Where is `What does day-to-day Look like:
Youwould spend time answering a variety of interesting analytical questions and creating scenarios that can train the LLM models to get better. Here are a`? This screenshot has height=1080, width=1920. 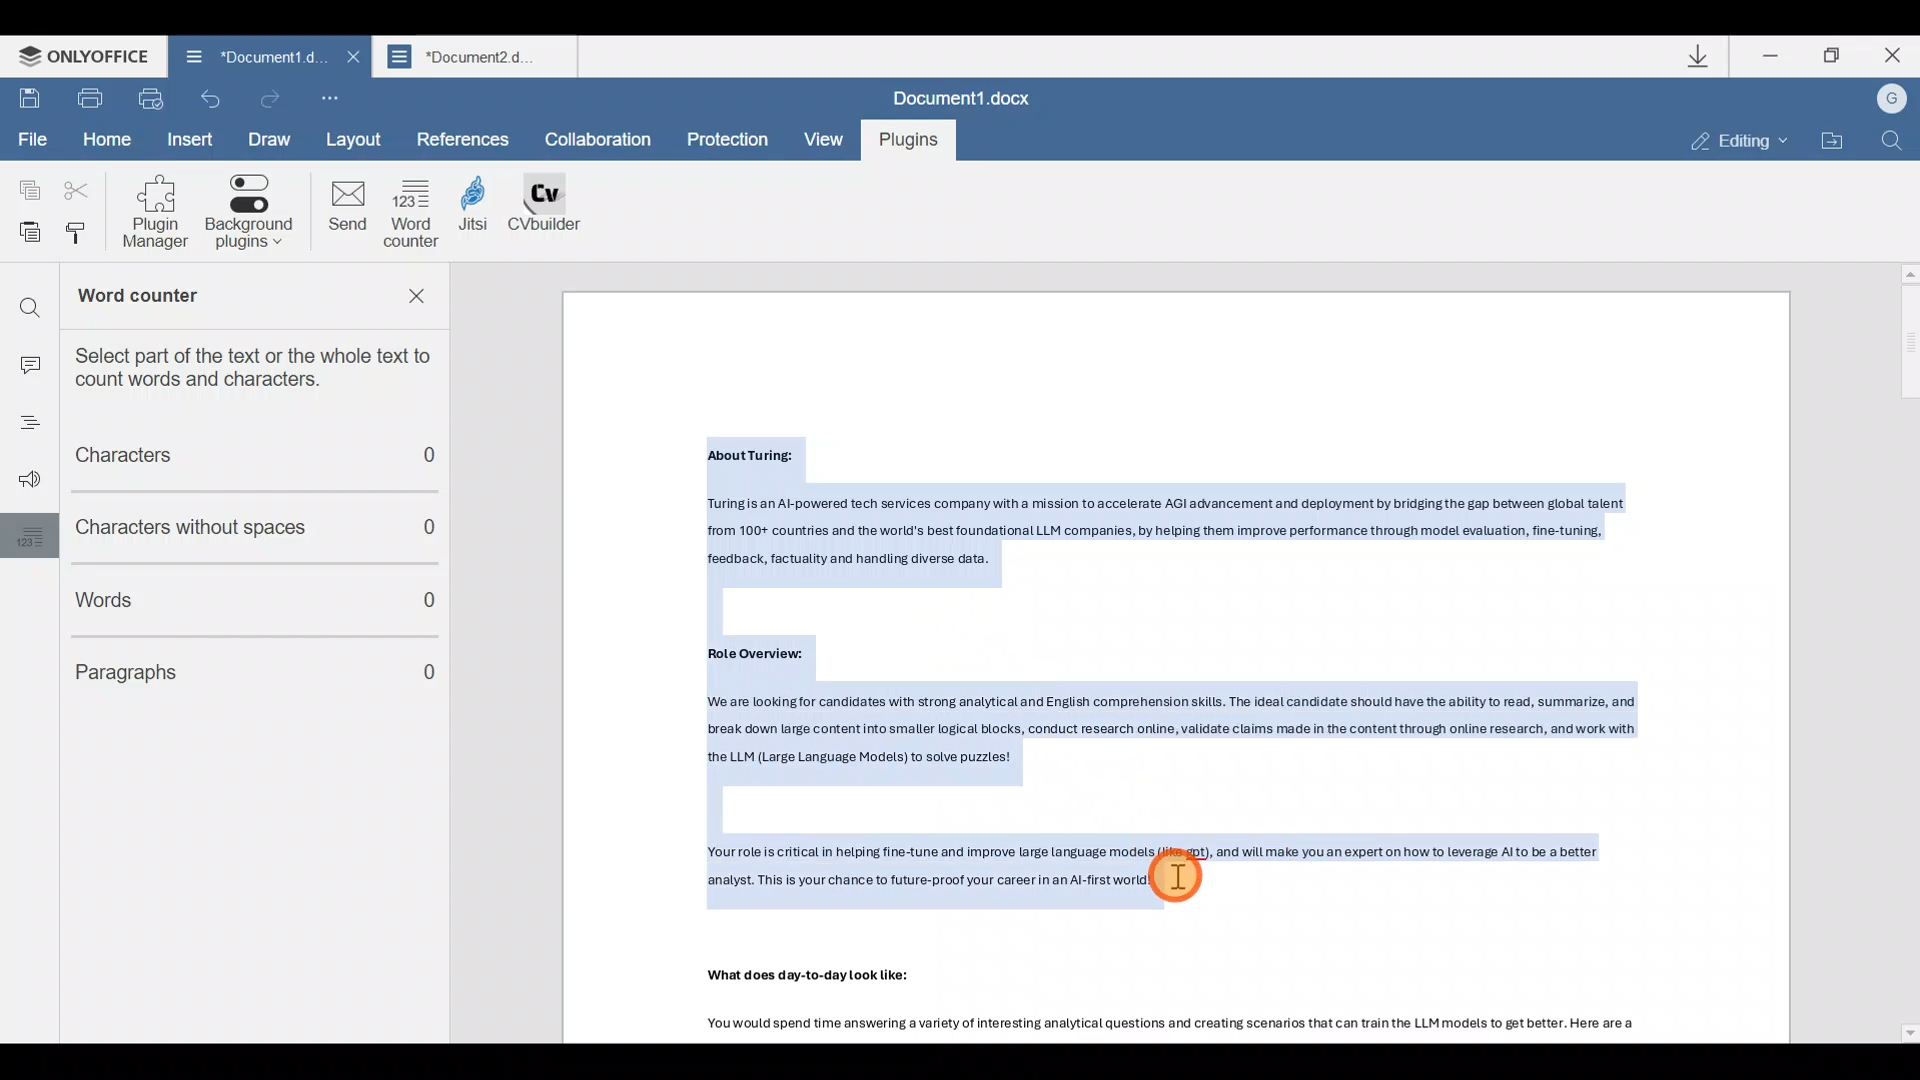 What does day-to-day Look like:
Youwould spend time answering a variety of interesting analytical questions and creating scenarios that can train the LLM models to get better. Here are a is located at coordinates (1211, 1005).